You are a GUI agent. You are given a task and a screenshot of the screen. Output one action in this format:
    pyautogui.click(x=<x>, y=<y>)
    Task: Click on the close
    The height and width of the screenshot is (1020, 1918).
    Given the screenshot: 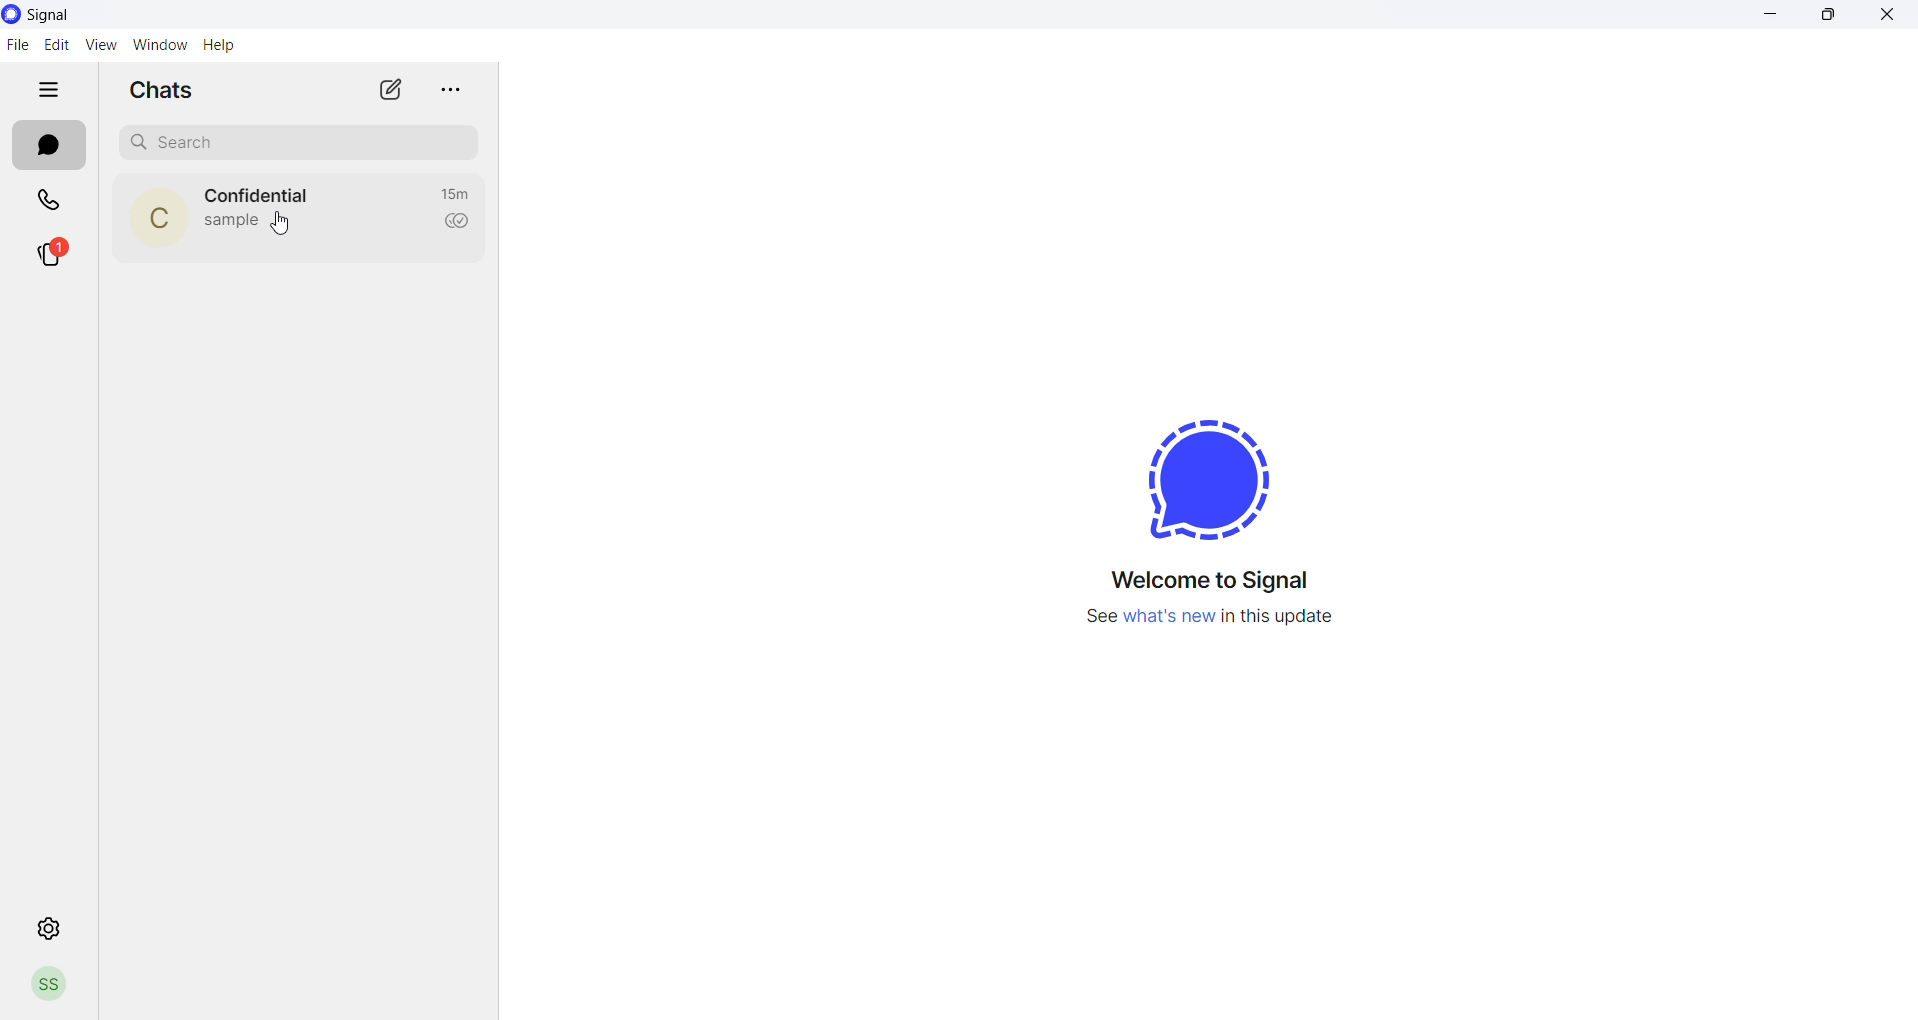 What is the action you would take?
    pyautogui.click(x=1892, y=19)
    